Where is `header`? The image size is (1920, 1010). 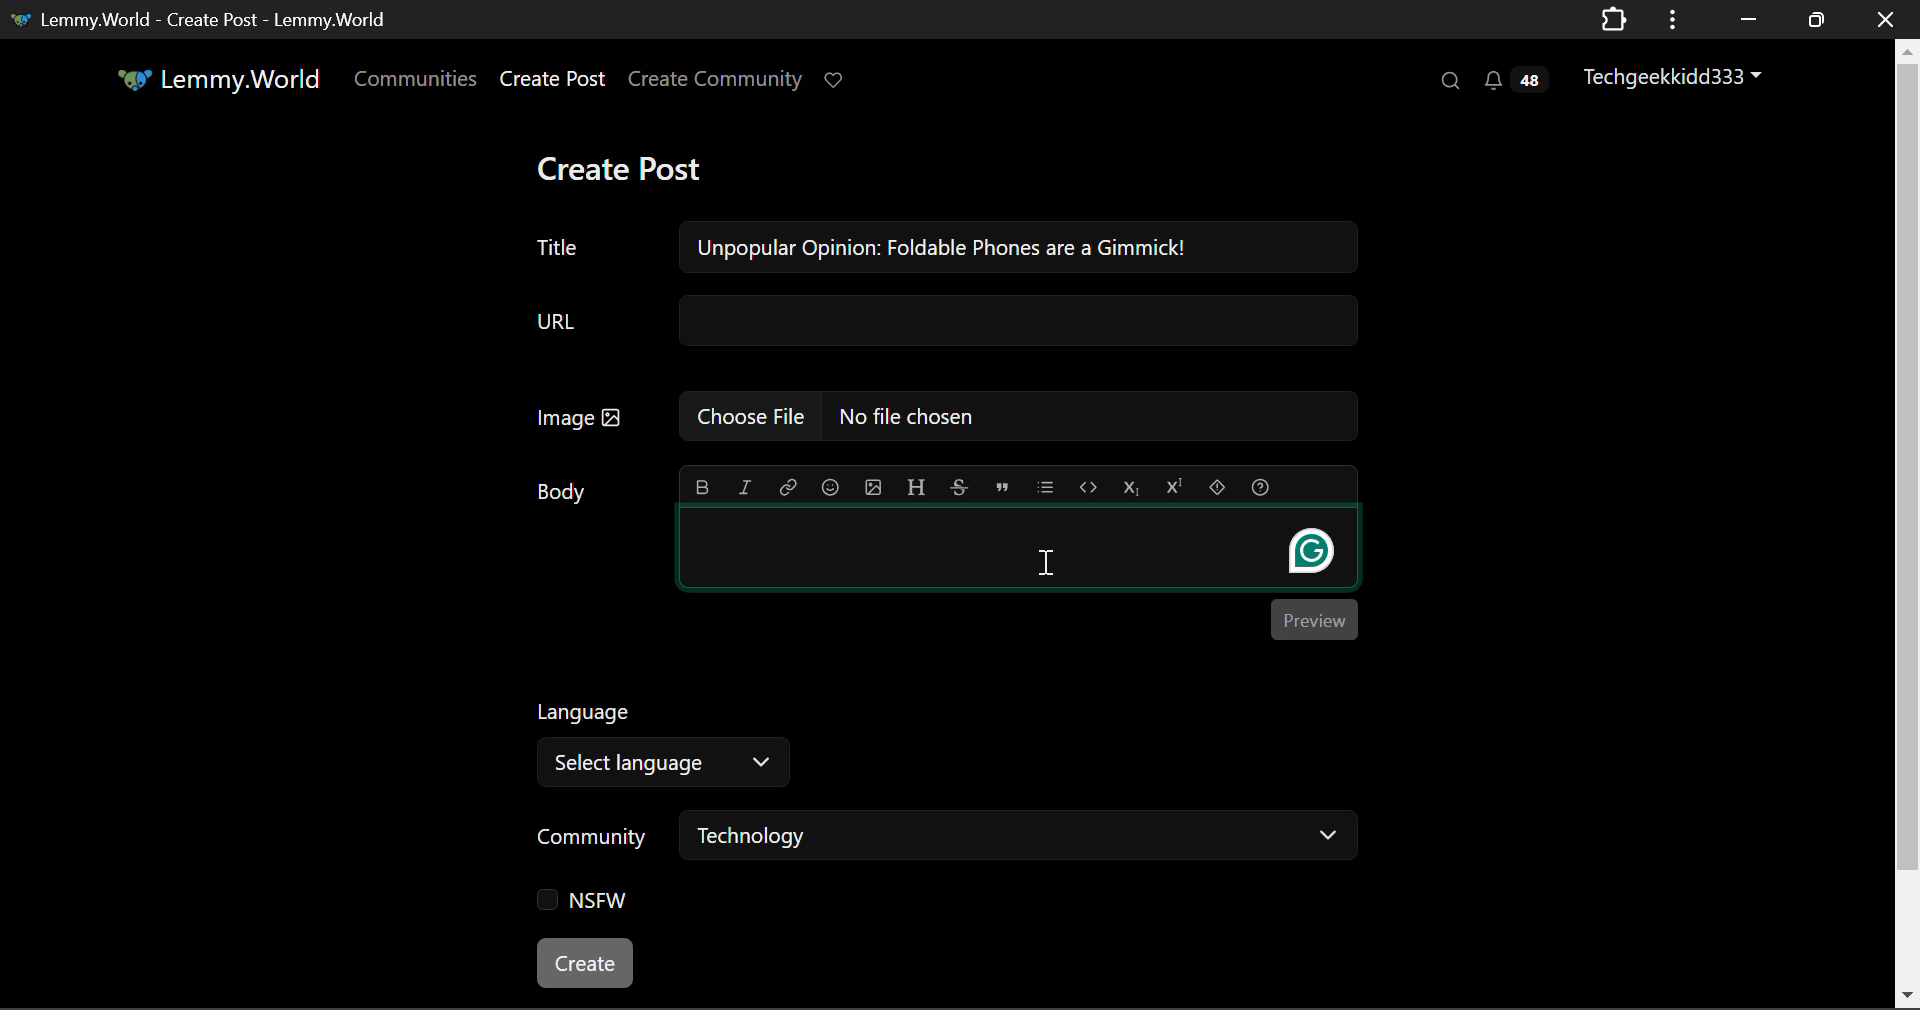 header is located at coordinates (916, 484).